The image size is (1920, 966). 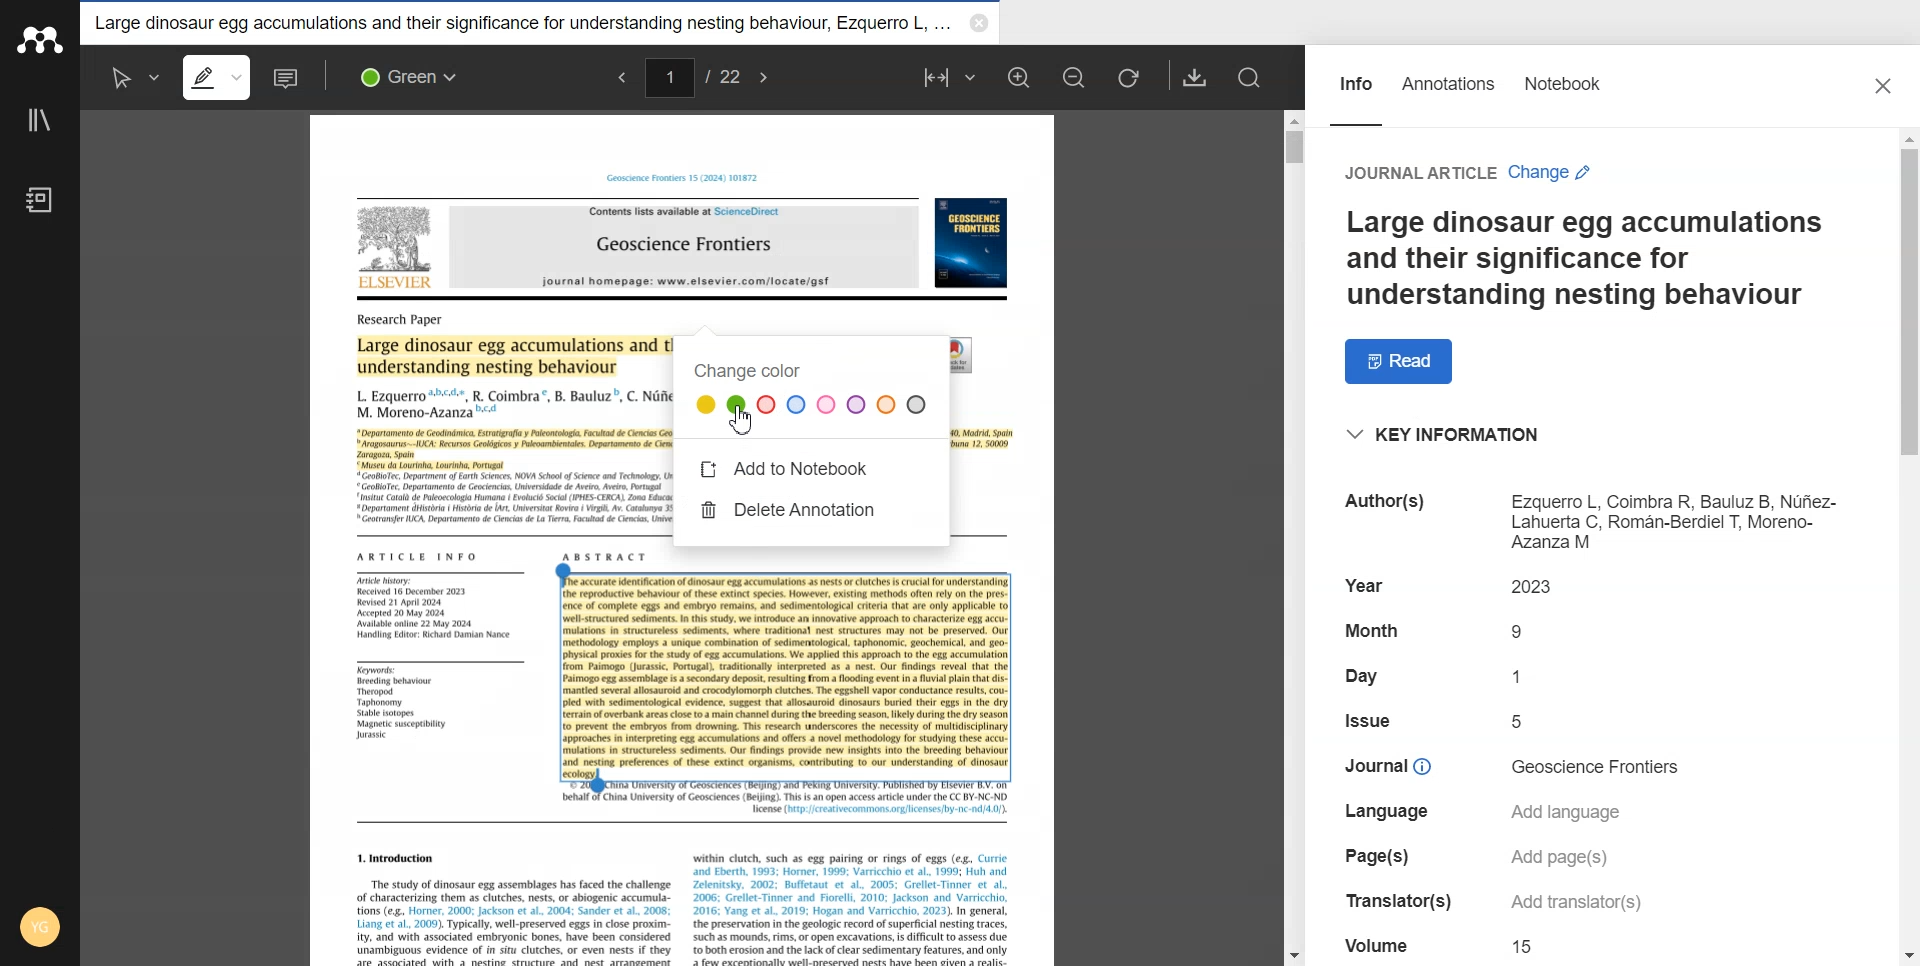 I want to click on Download, so click(x=1195, y=77).